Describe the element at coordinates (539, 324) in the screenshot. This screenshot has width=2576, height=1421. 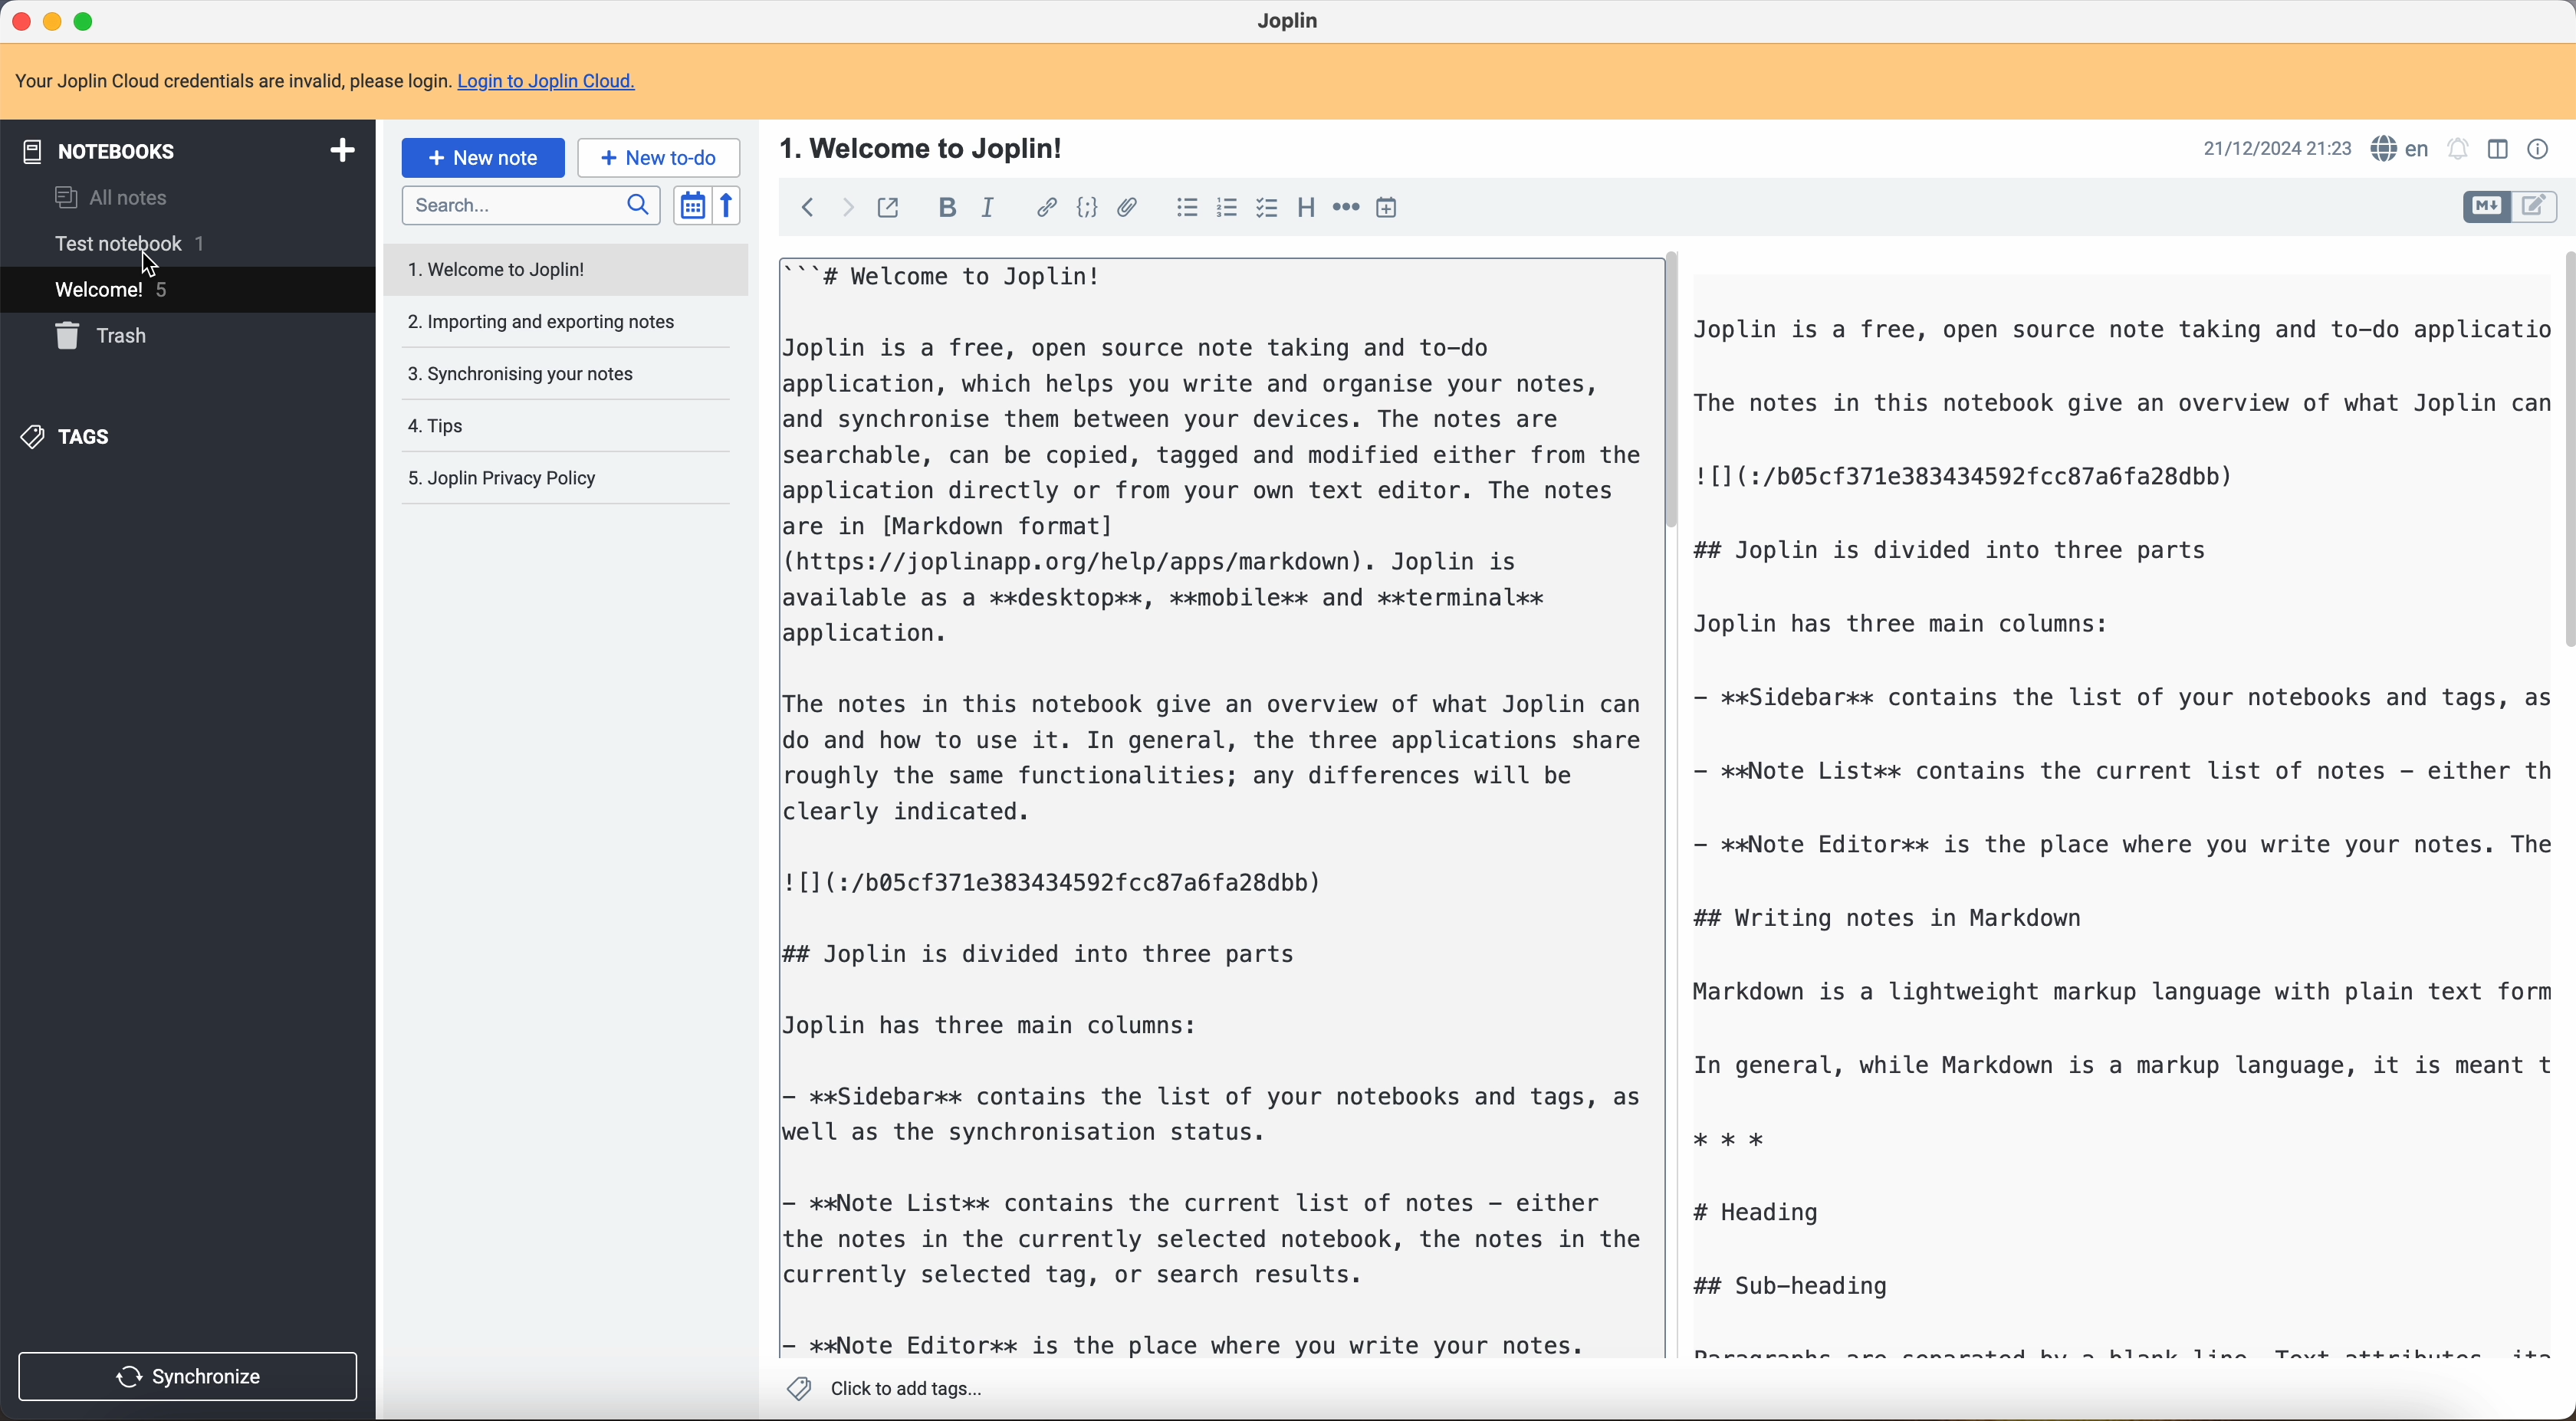
I see `importing and exporting notes` at that location.